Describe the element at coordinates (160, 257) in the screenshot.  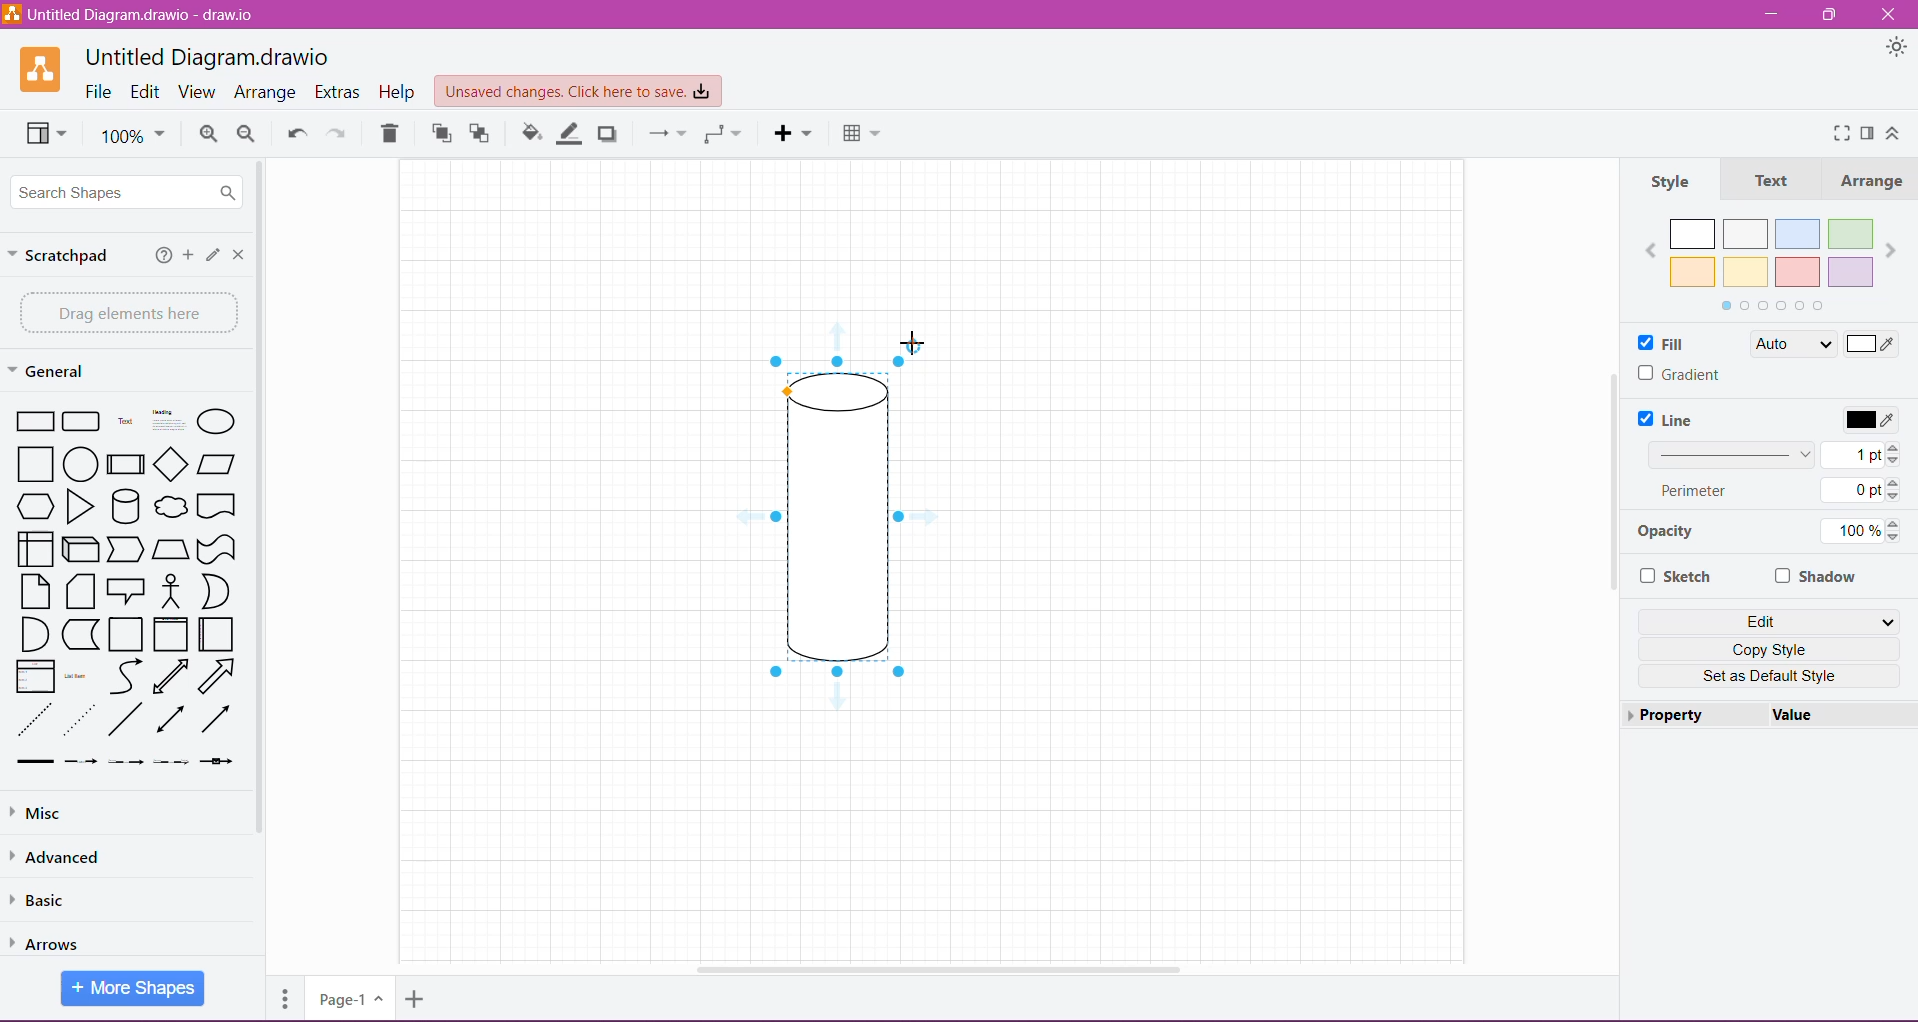
I see `Help` at that location.